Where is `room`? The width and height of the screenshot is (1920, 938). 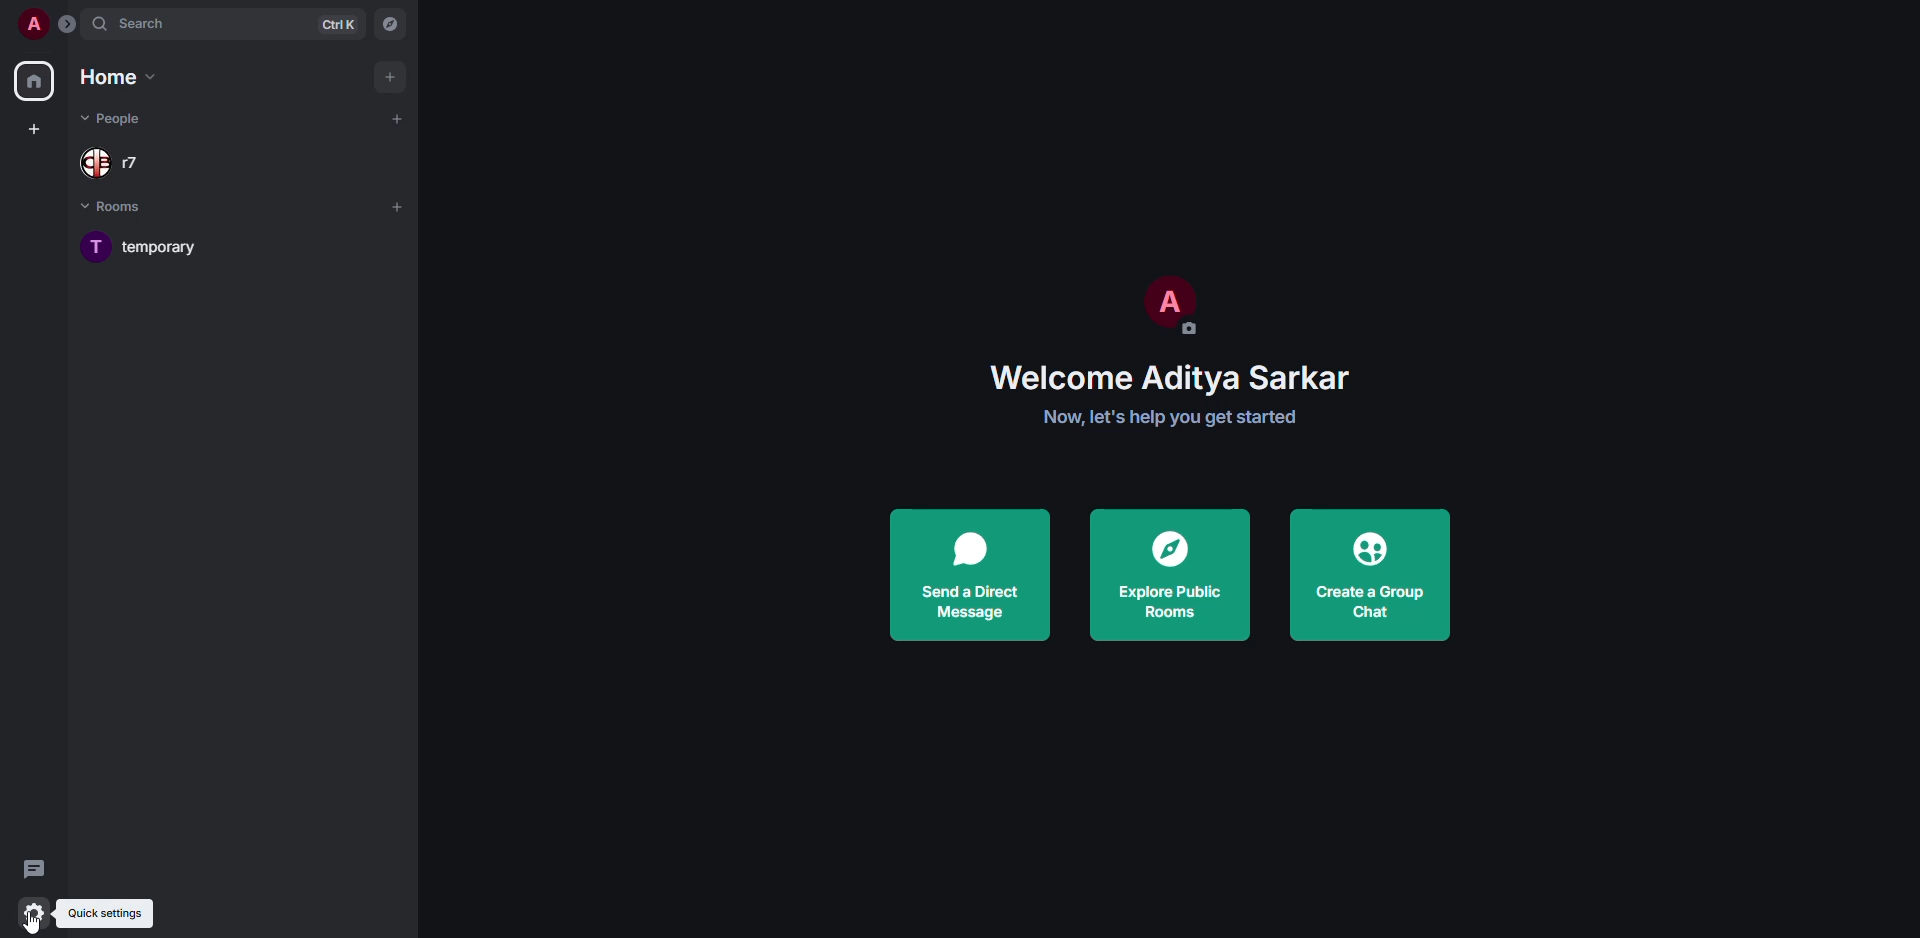 room is located at coordinates (147, 247).